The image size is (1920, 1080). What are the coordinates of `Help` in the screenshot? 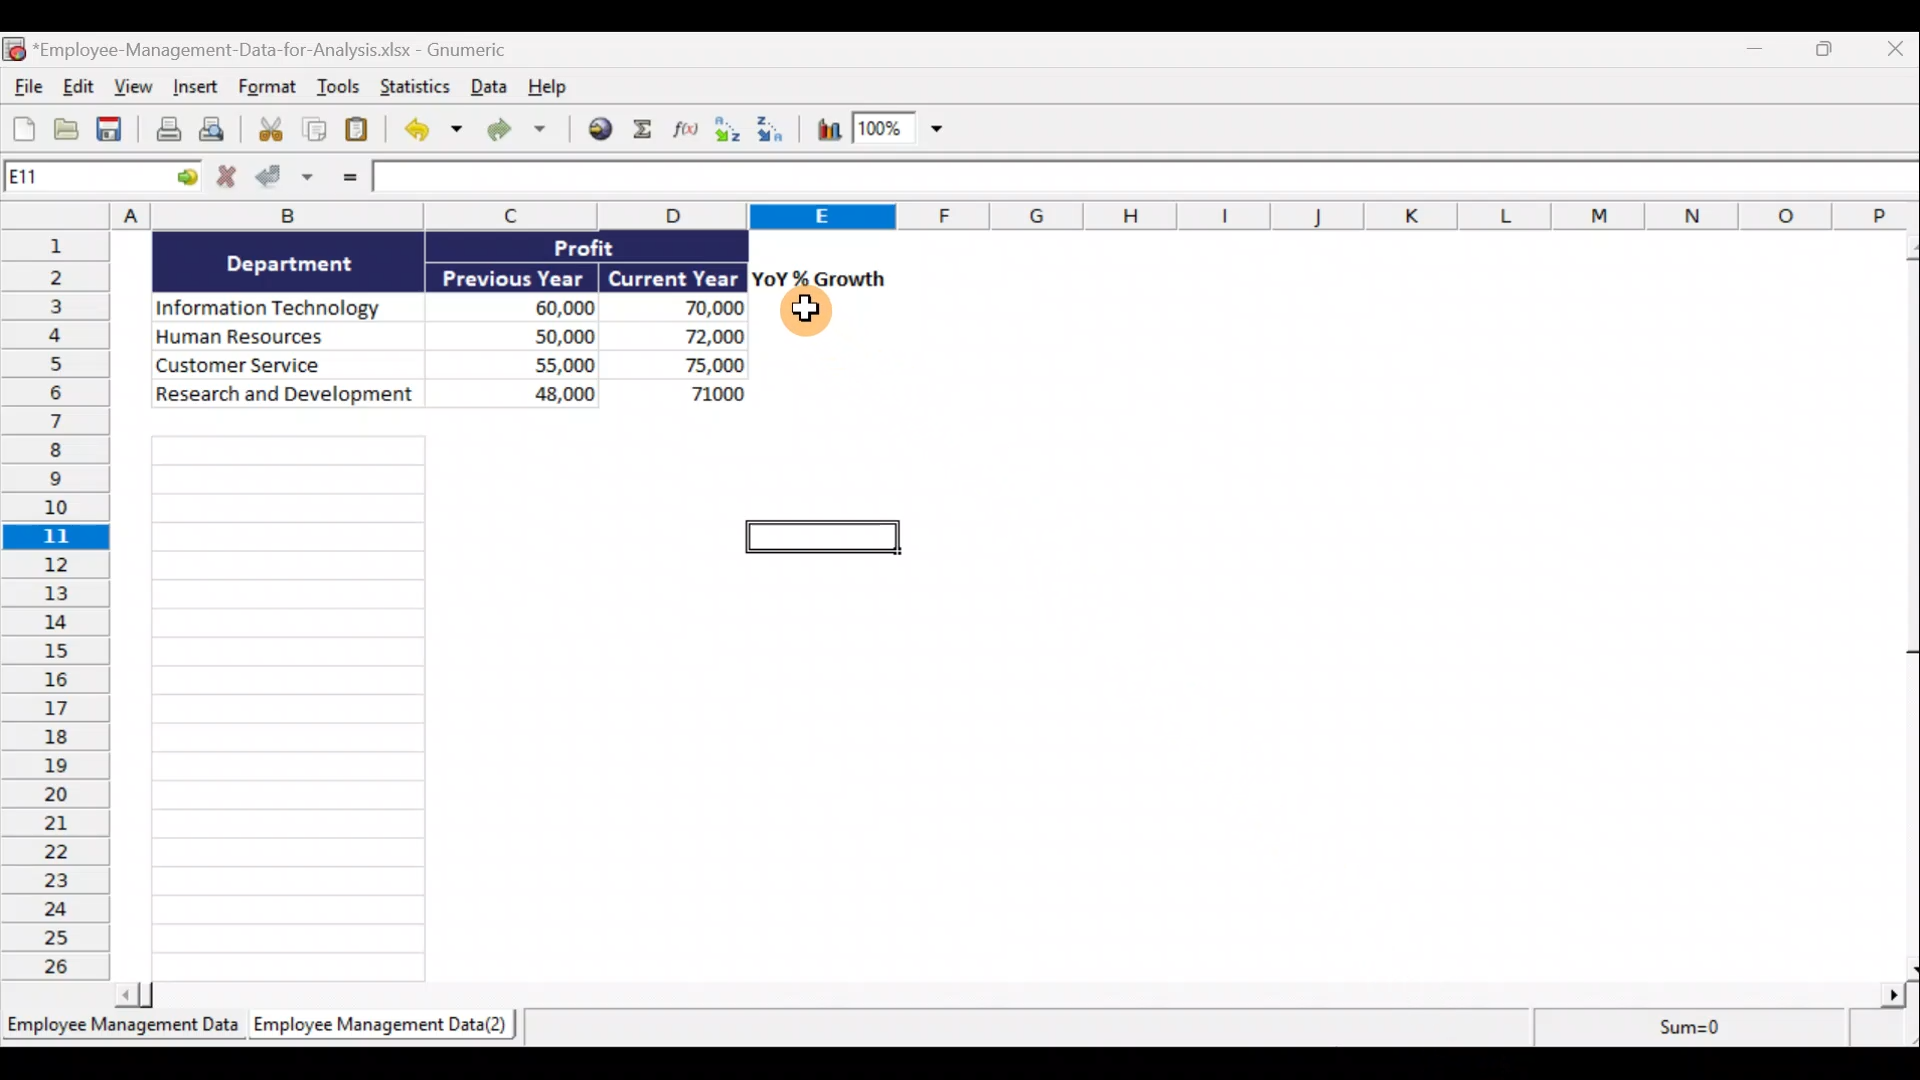 It's located at (547, 88).